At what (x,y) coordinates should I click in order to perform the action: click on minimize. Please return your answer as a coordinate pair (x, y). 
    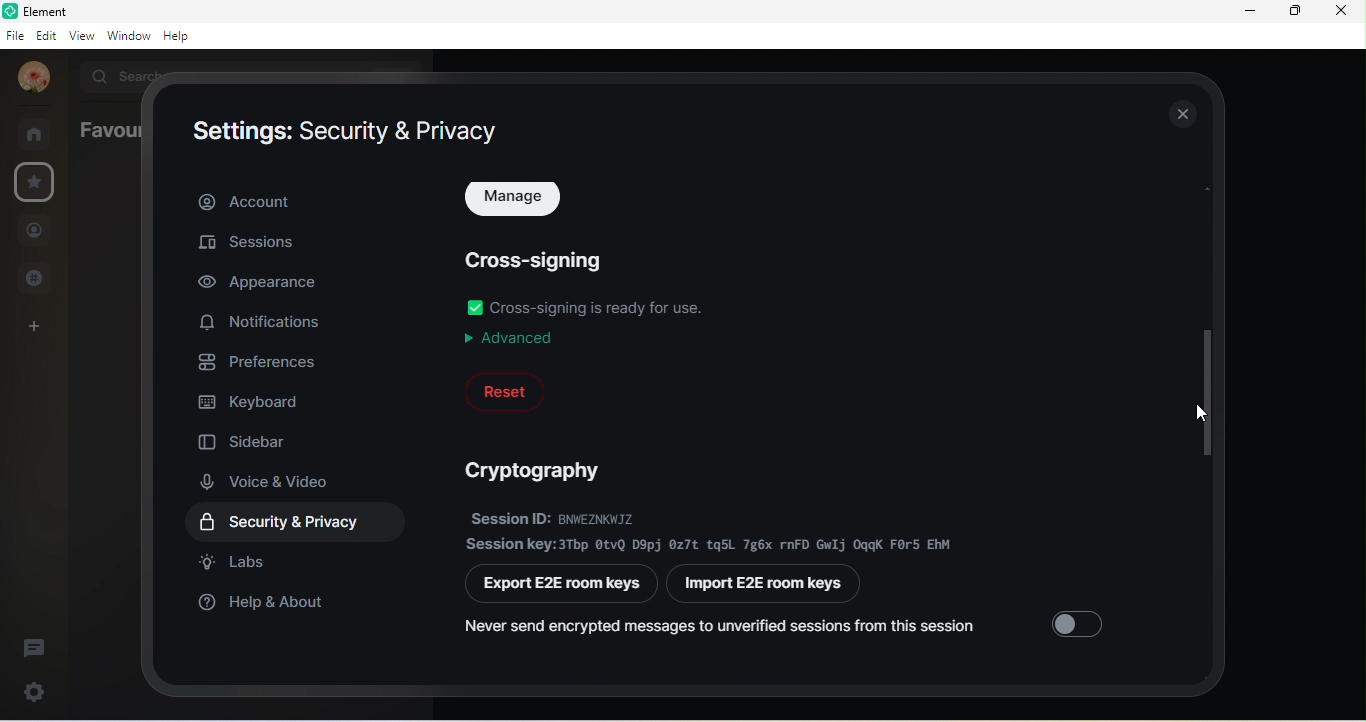
    Looking at the image, I should click on (1252, 11).